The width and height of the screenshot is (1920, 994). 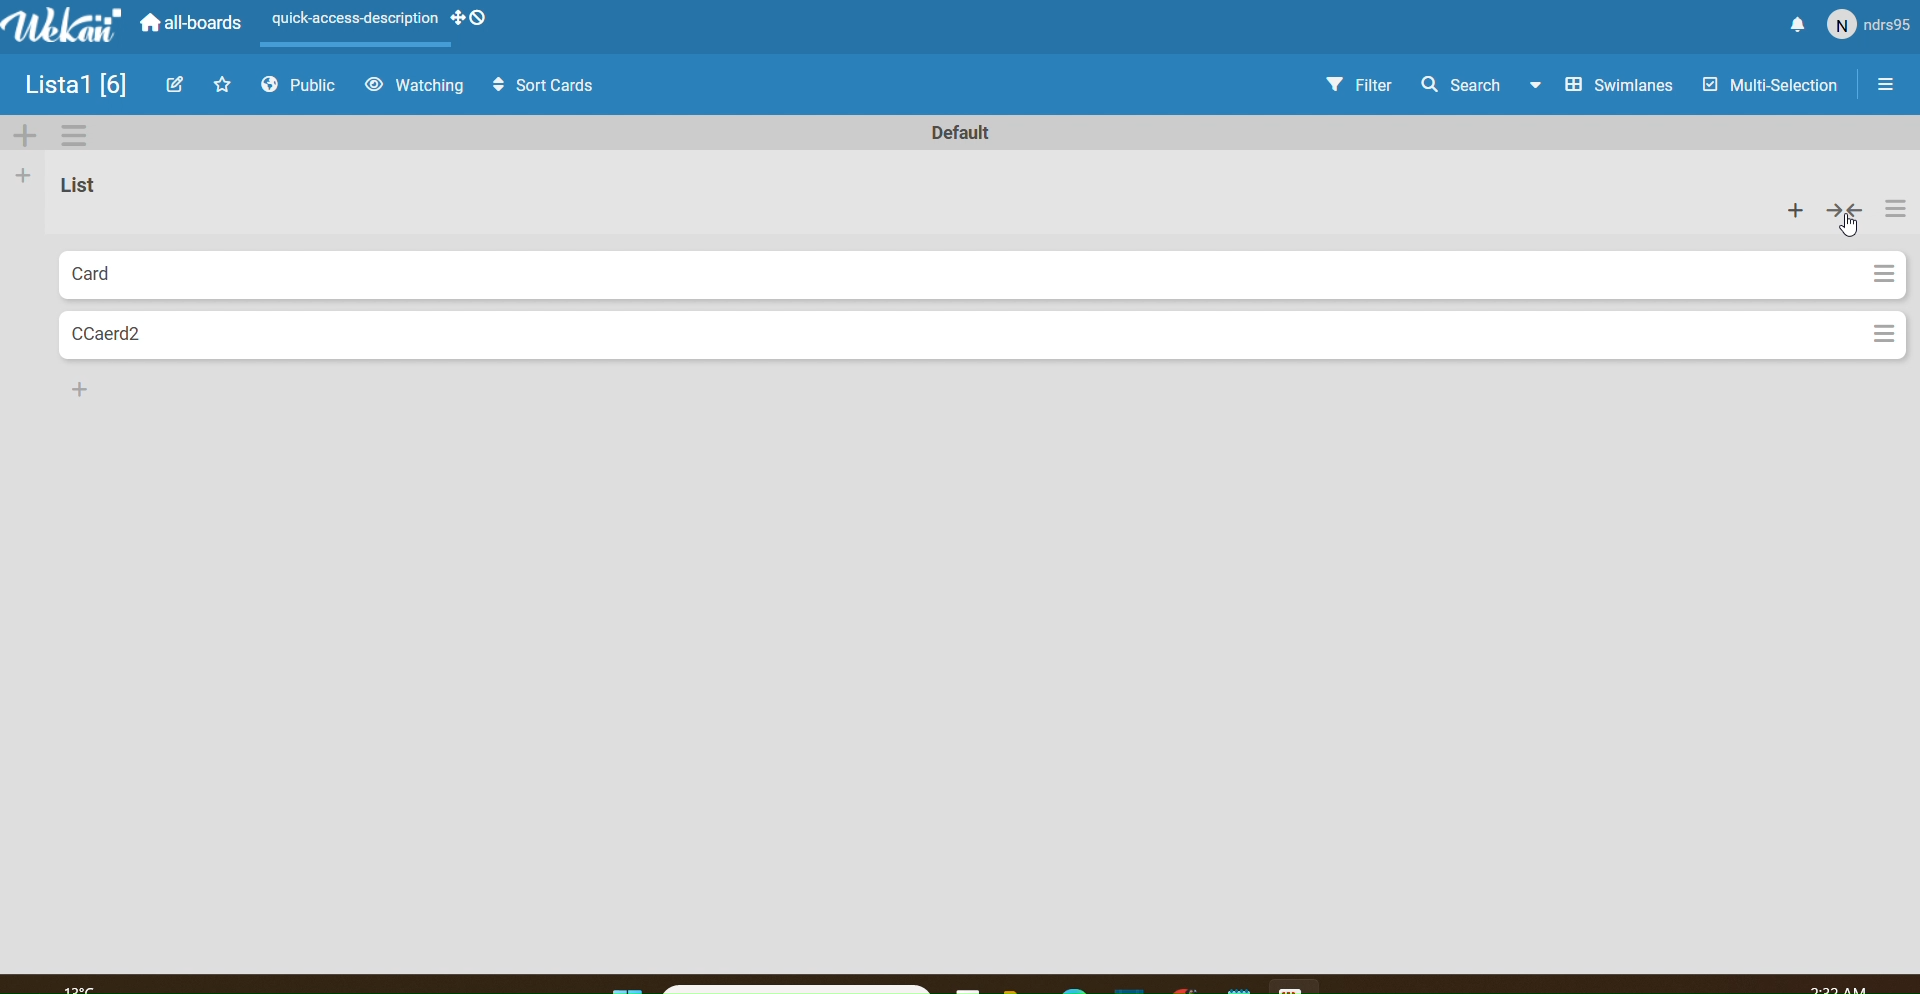 I want to click on Filter, so click(x=1360, y=84).